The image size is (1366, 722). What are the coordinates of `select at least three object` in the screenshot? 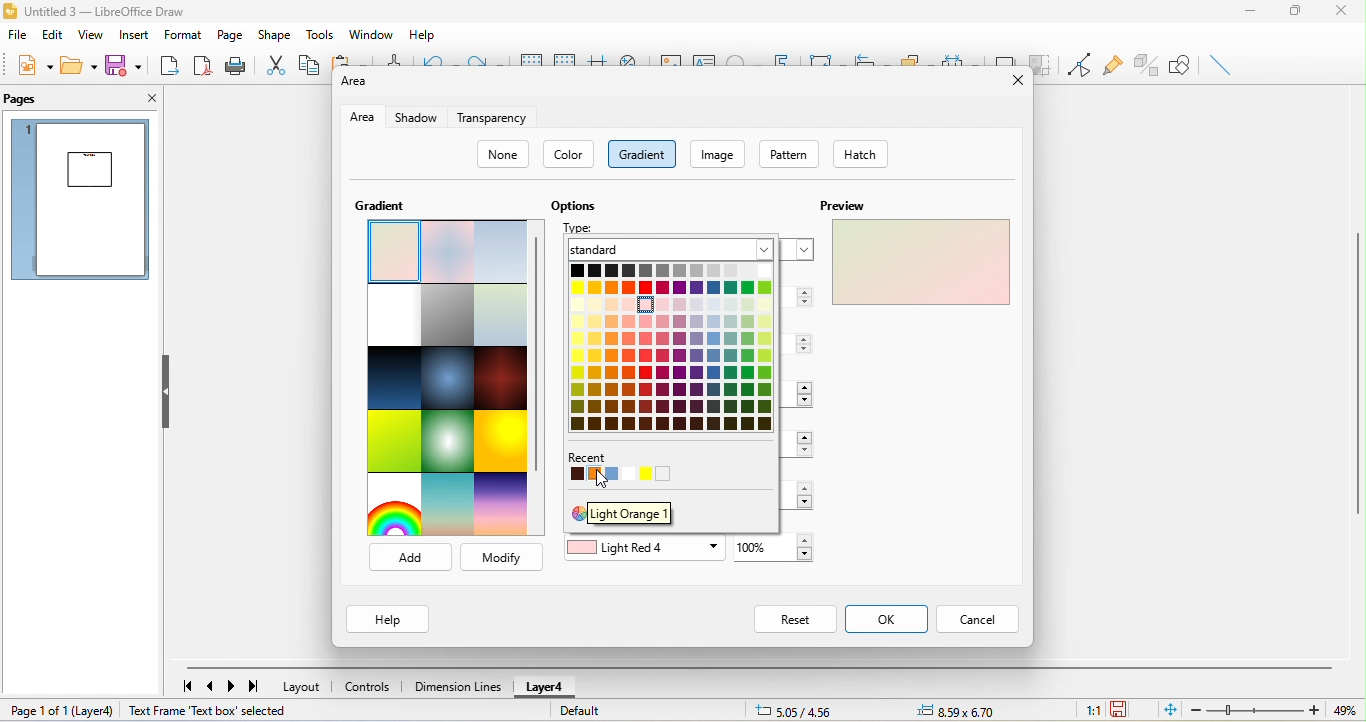 It's located at (959, 56).